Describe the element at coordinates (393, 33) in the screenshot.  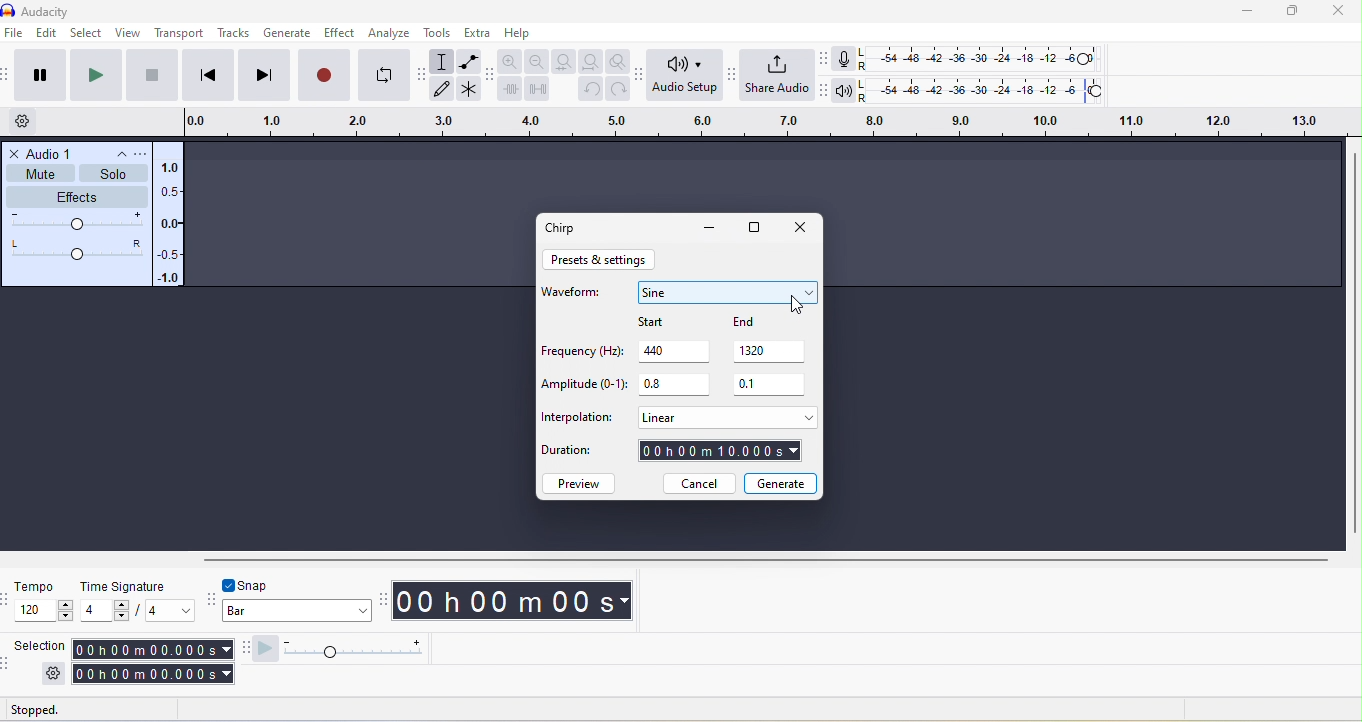
I see `analyze` at that location.